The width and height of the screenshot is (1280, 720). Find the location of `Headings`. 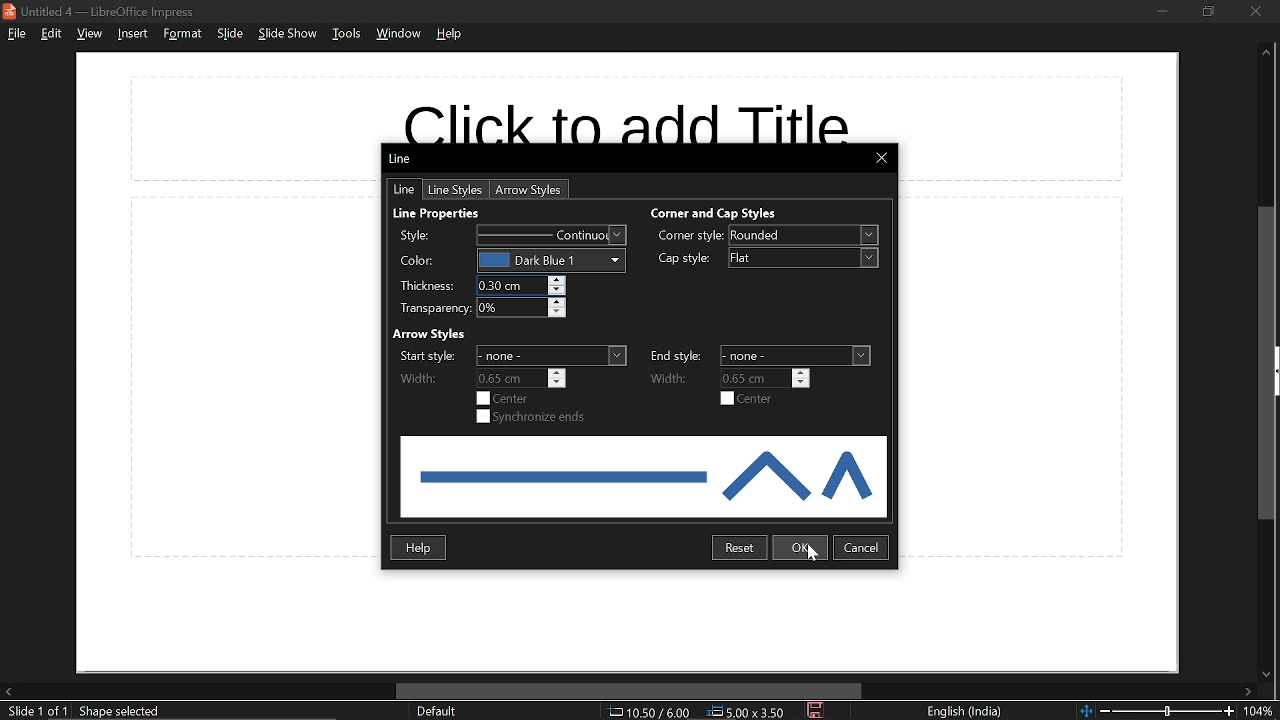

Headings is located at coordinates (587, 212).